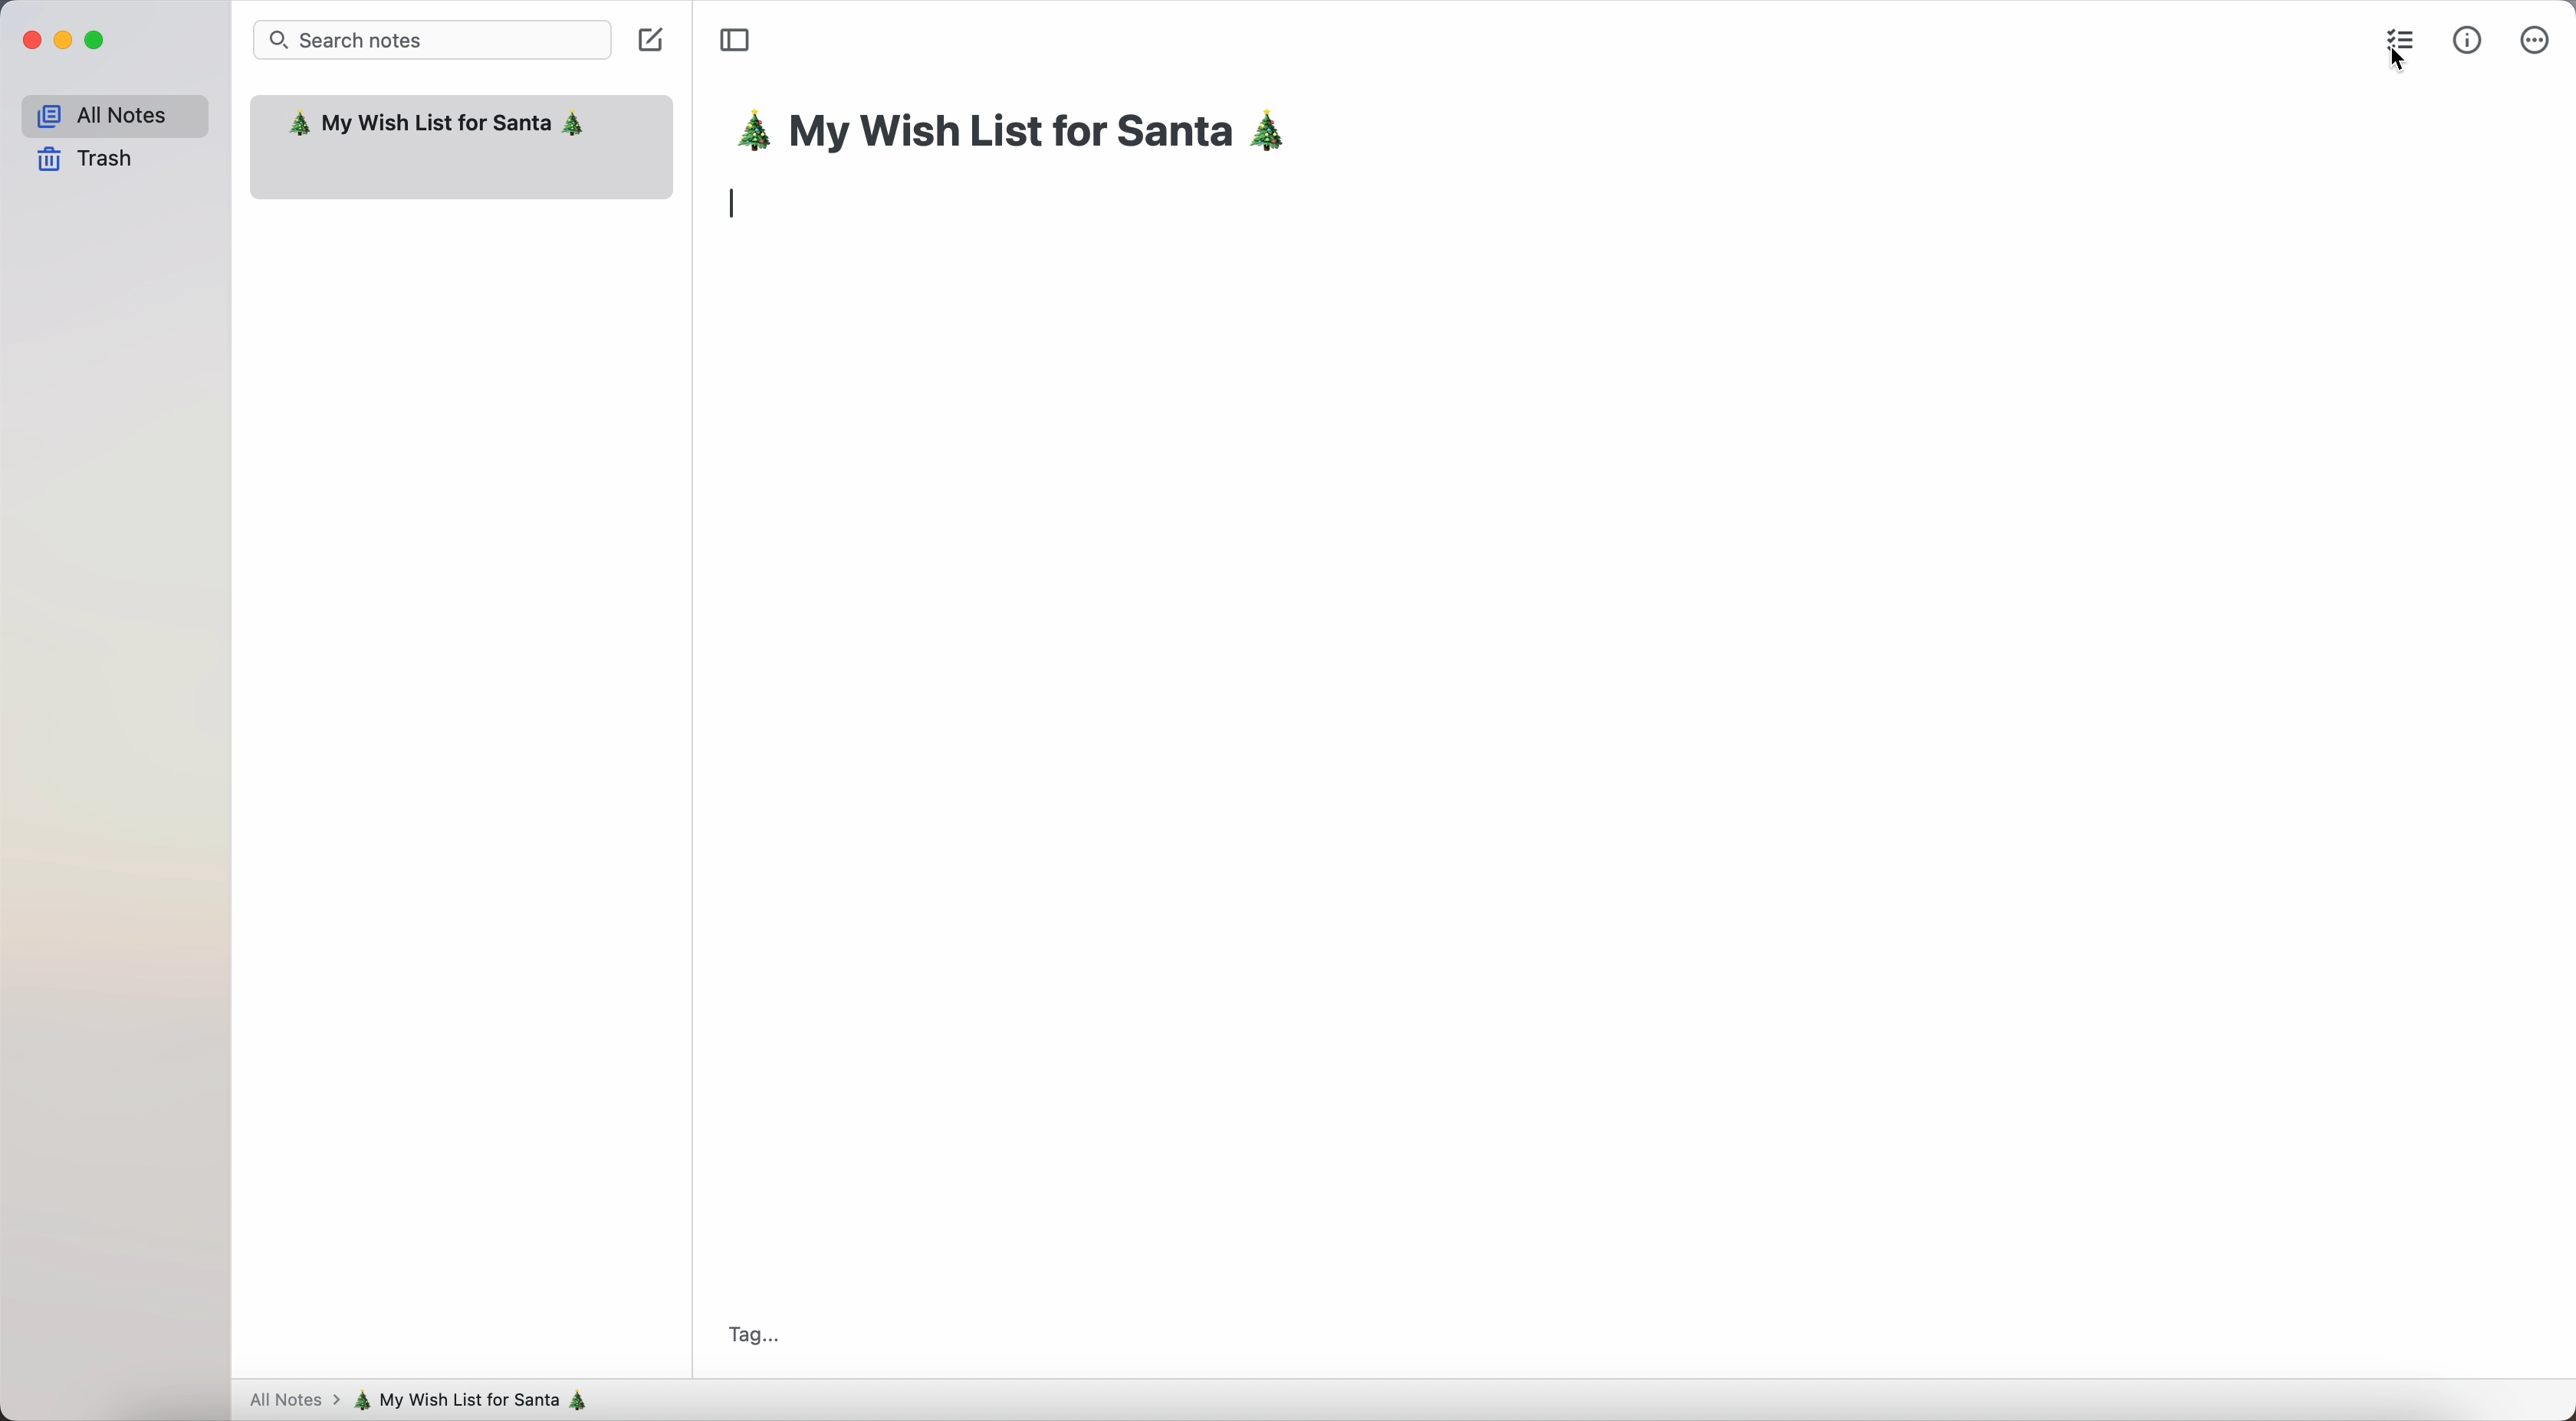  Describe the element at coordinates (2396, 38) in the screenshot. I see `check list` at that location.